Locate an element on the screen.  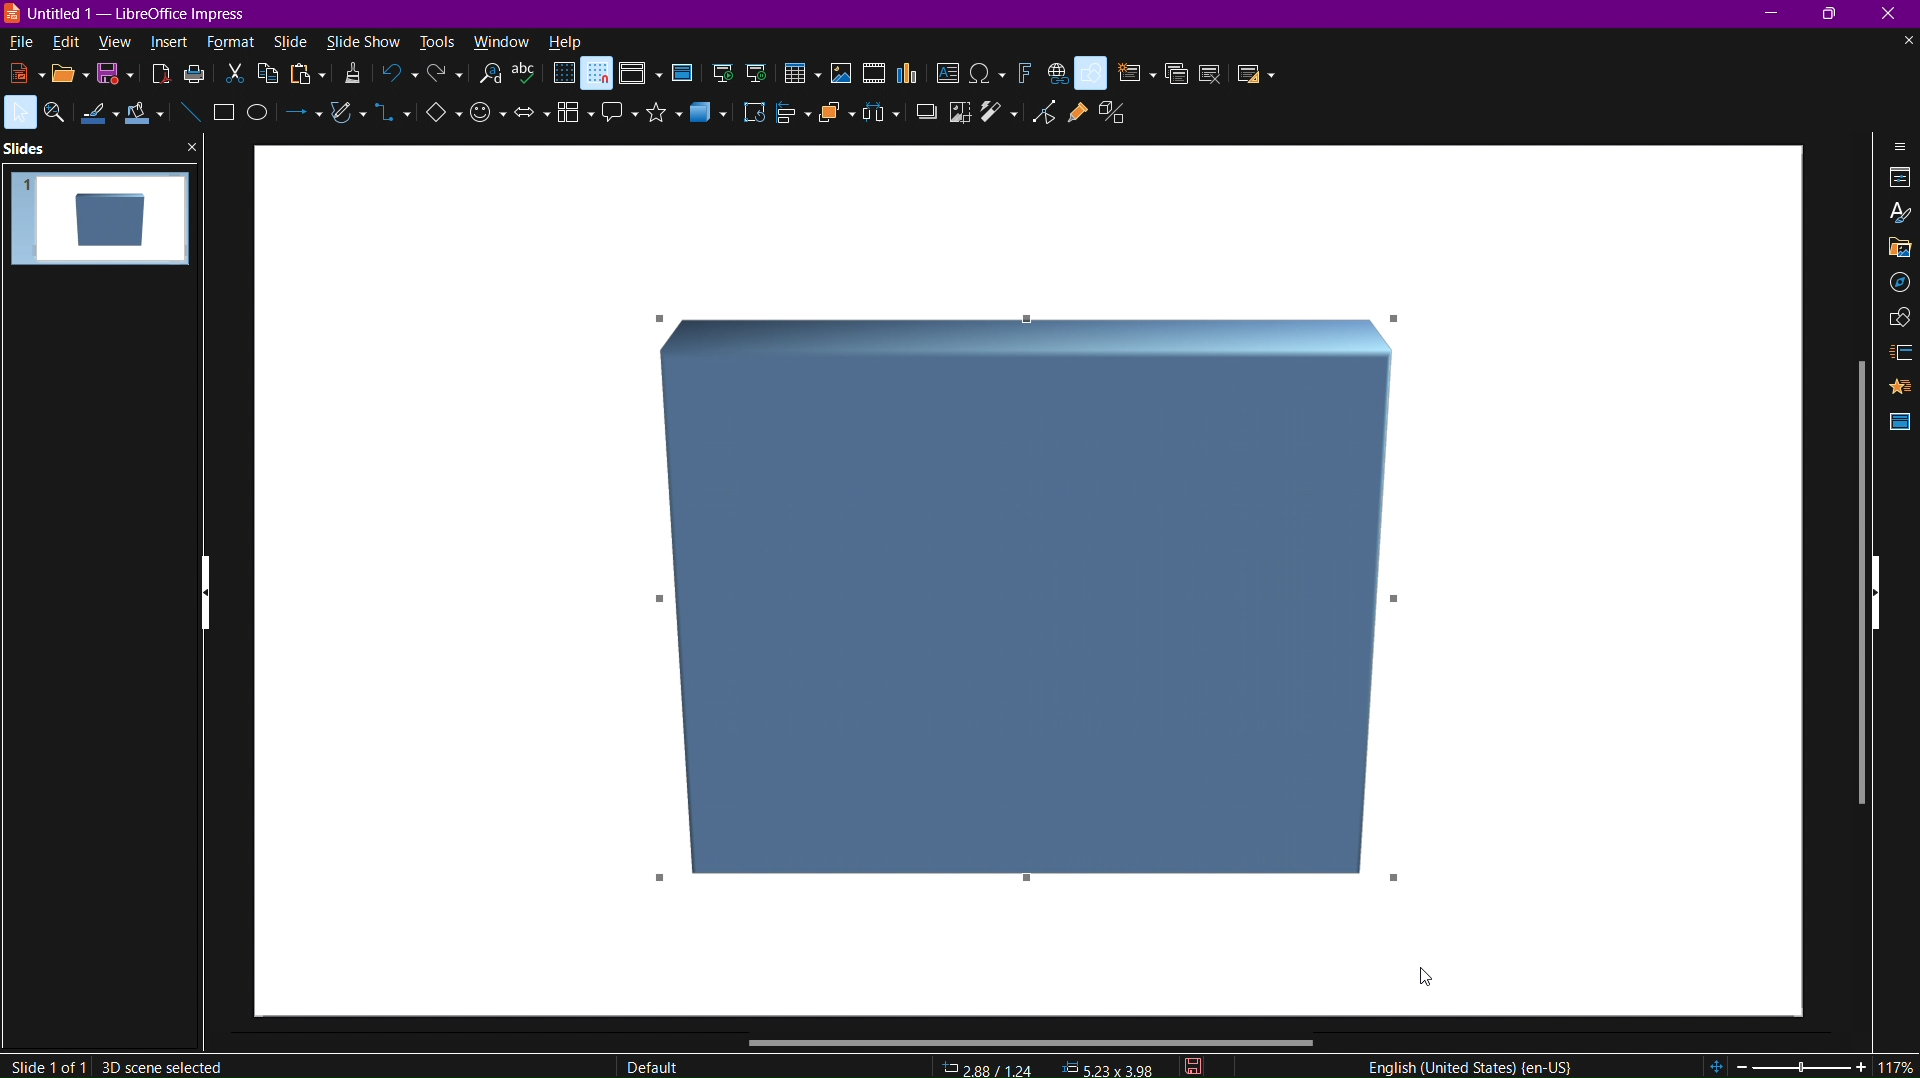
Line is located at coordinates (190, 113).